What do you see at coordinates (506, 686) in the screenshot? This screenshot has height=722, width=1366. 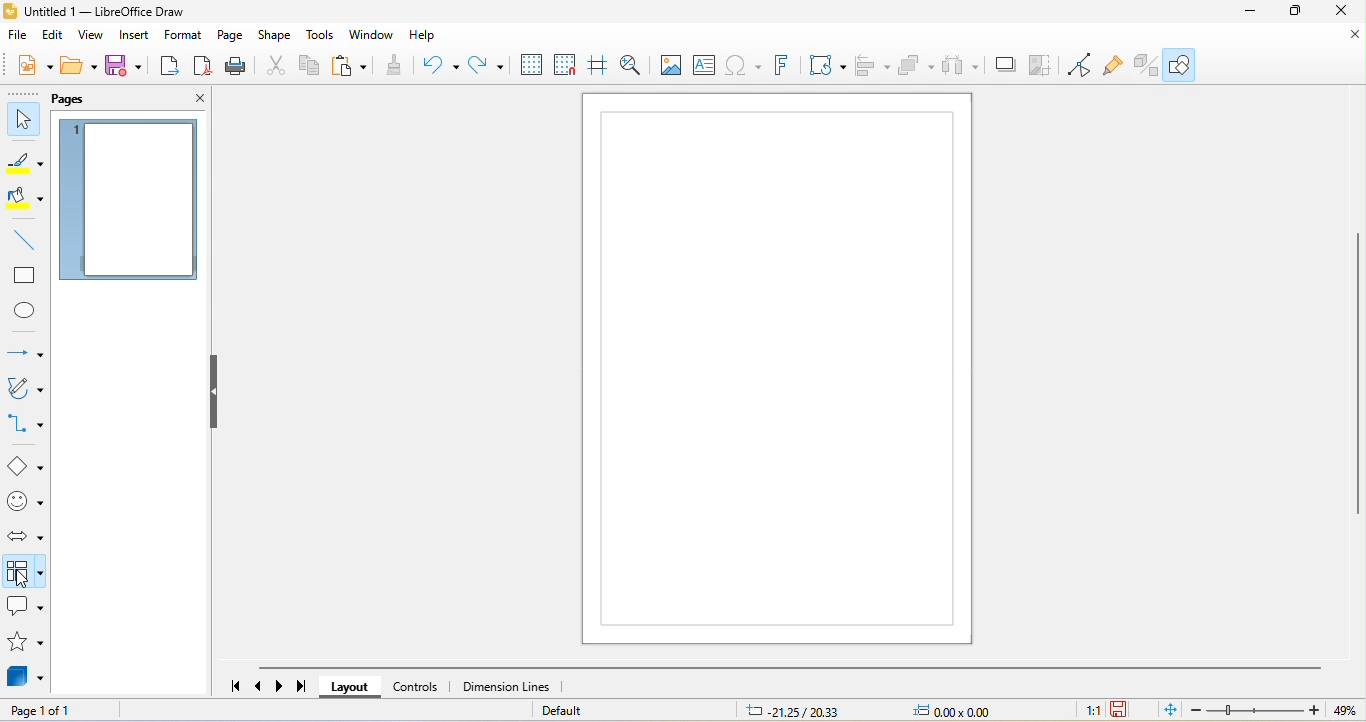 I see `dimension lines` at bounding box center [506, 686].